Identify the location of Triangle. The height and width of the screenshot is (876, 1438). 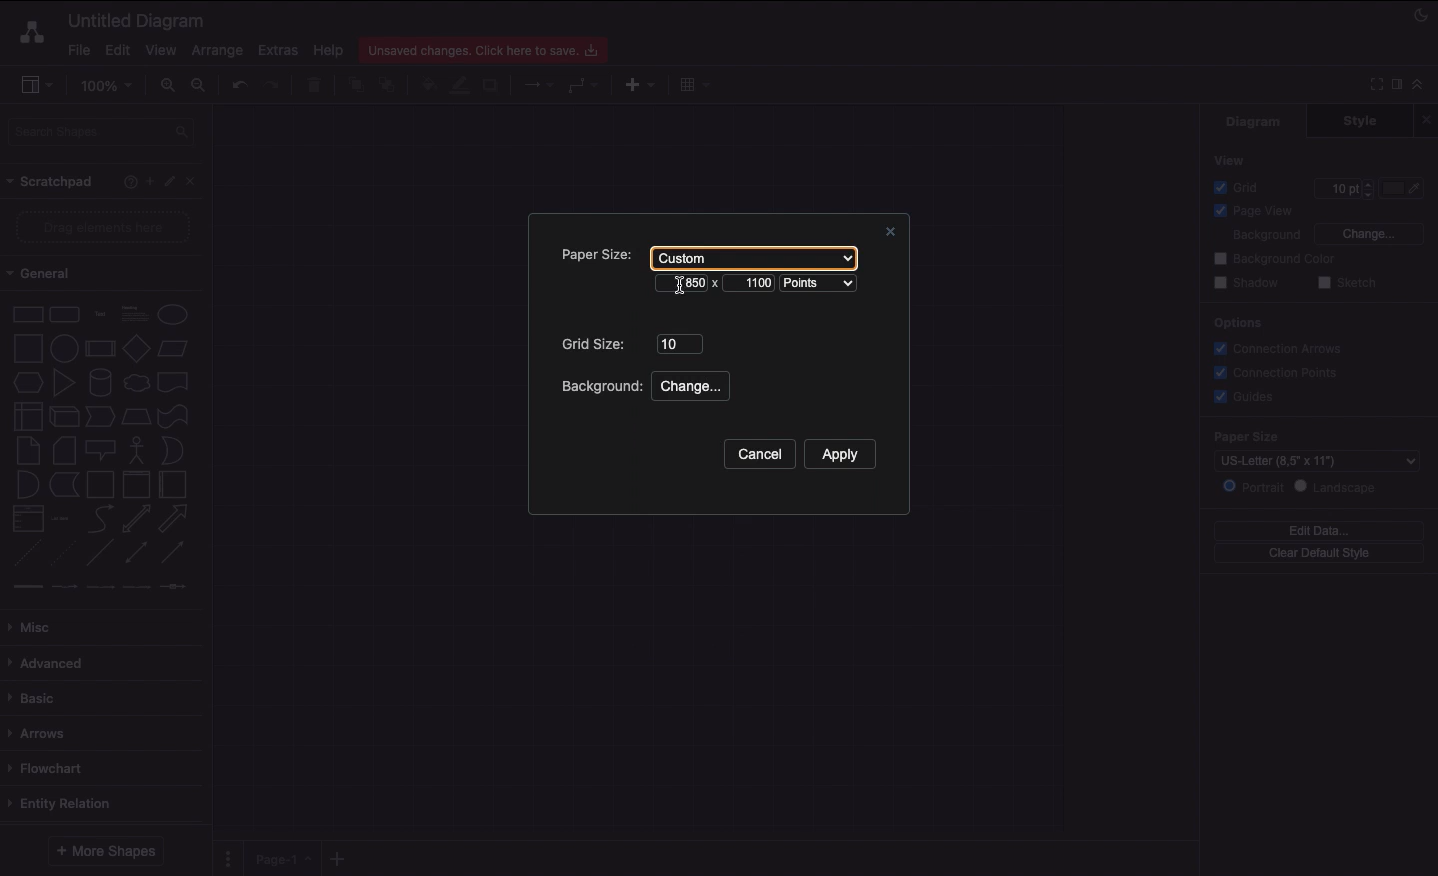
(64, 382).